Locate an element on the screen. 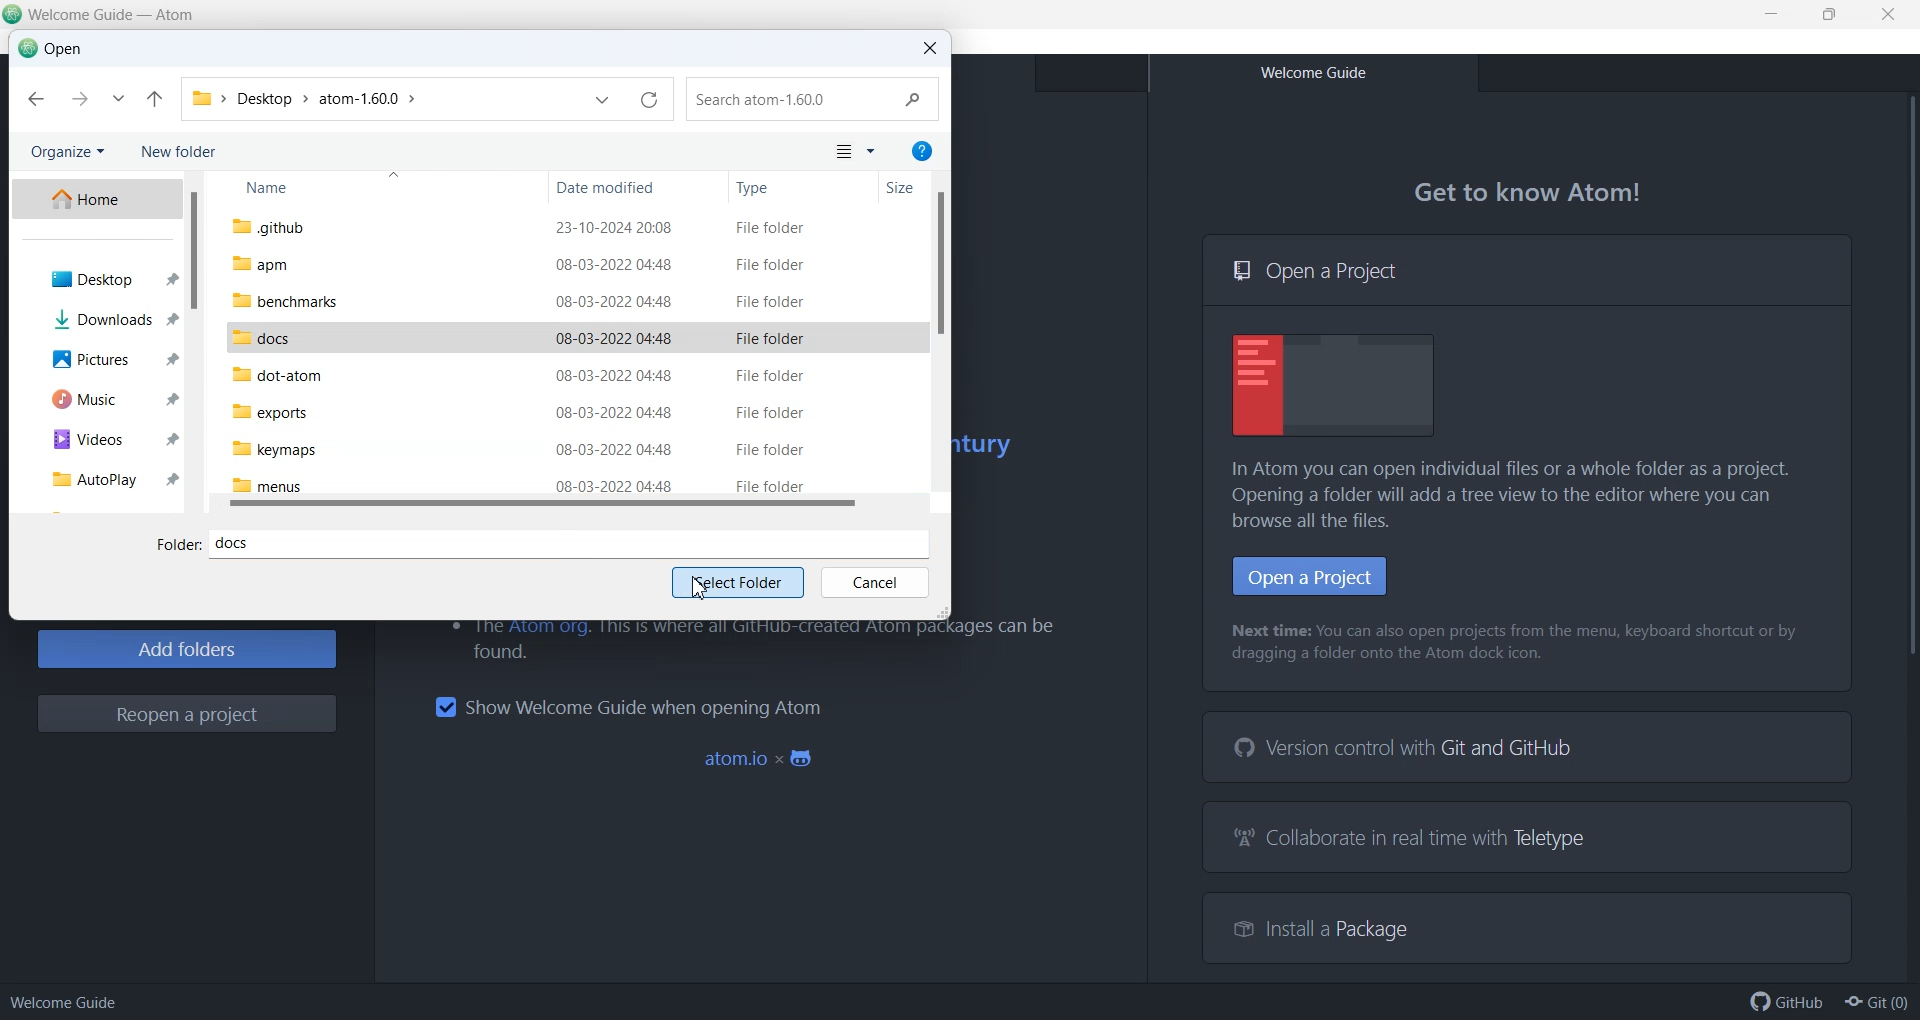 This screenshot has height=1020, width=1920. Get Help is located at coordinates (922, 150).